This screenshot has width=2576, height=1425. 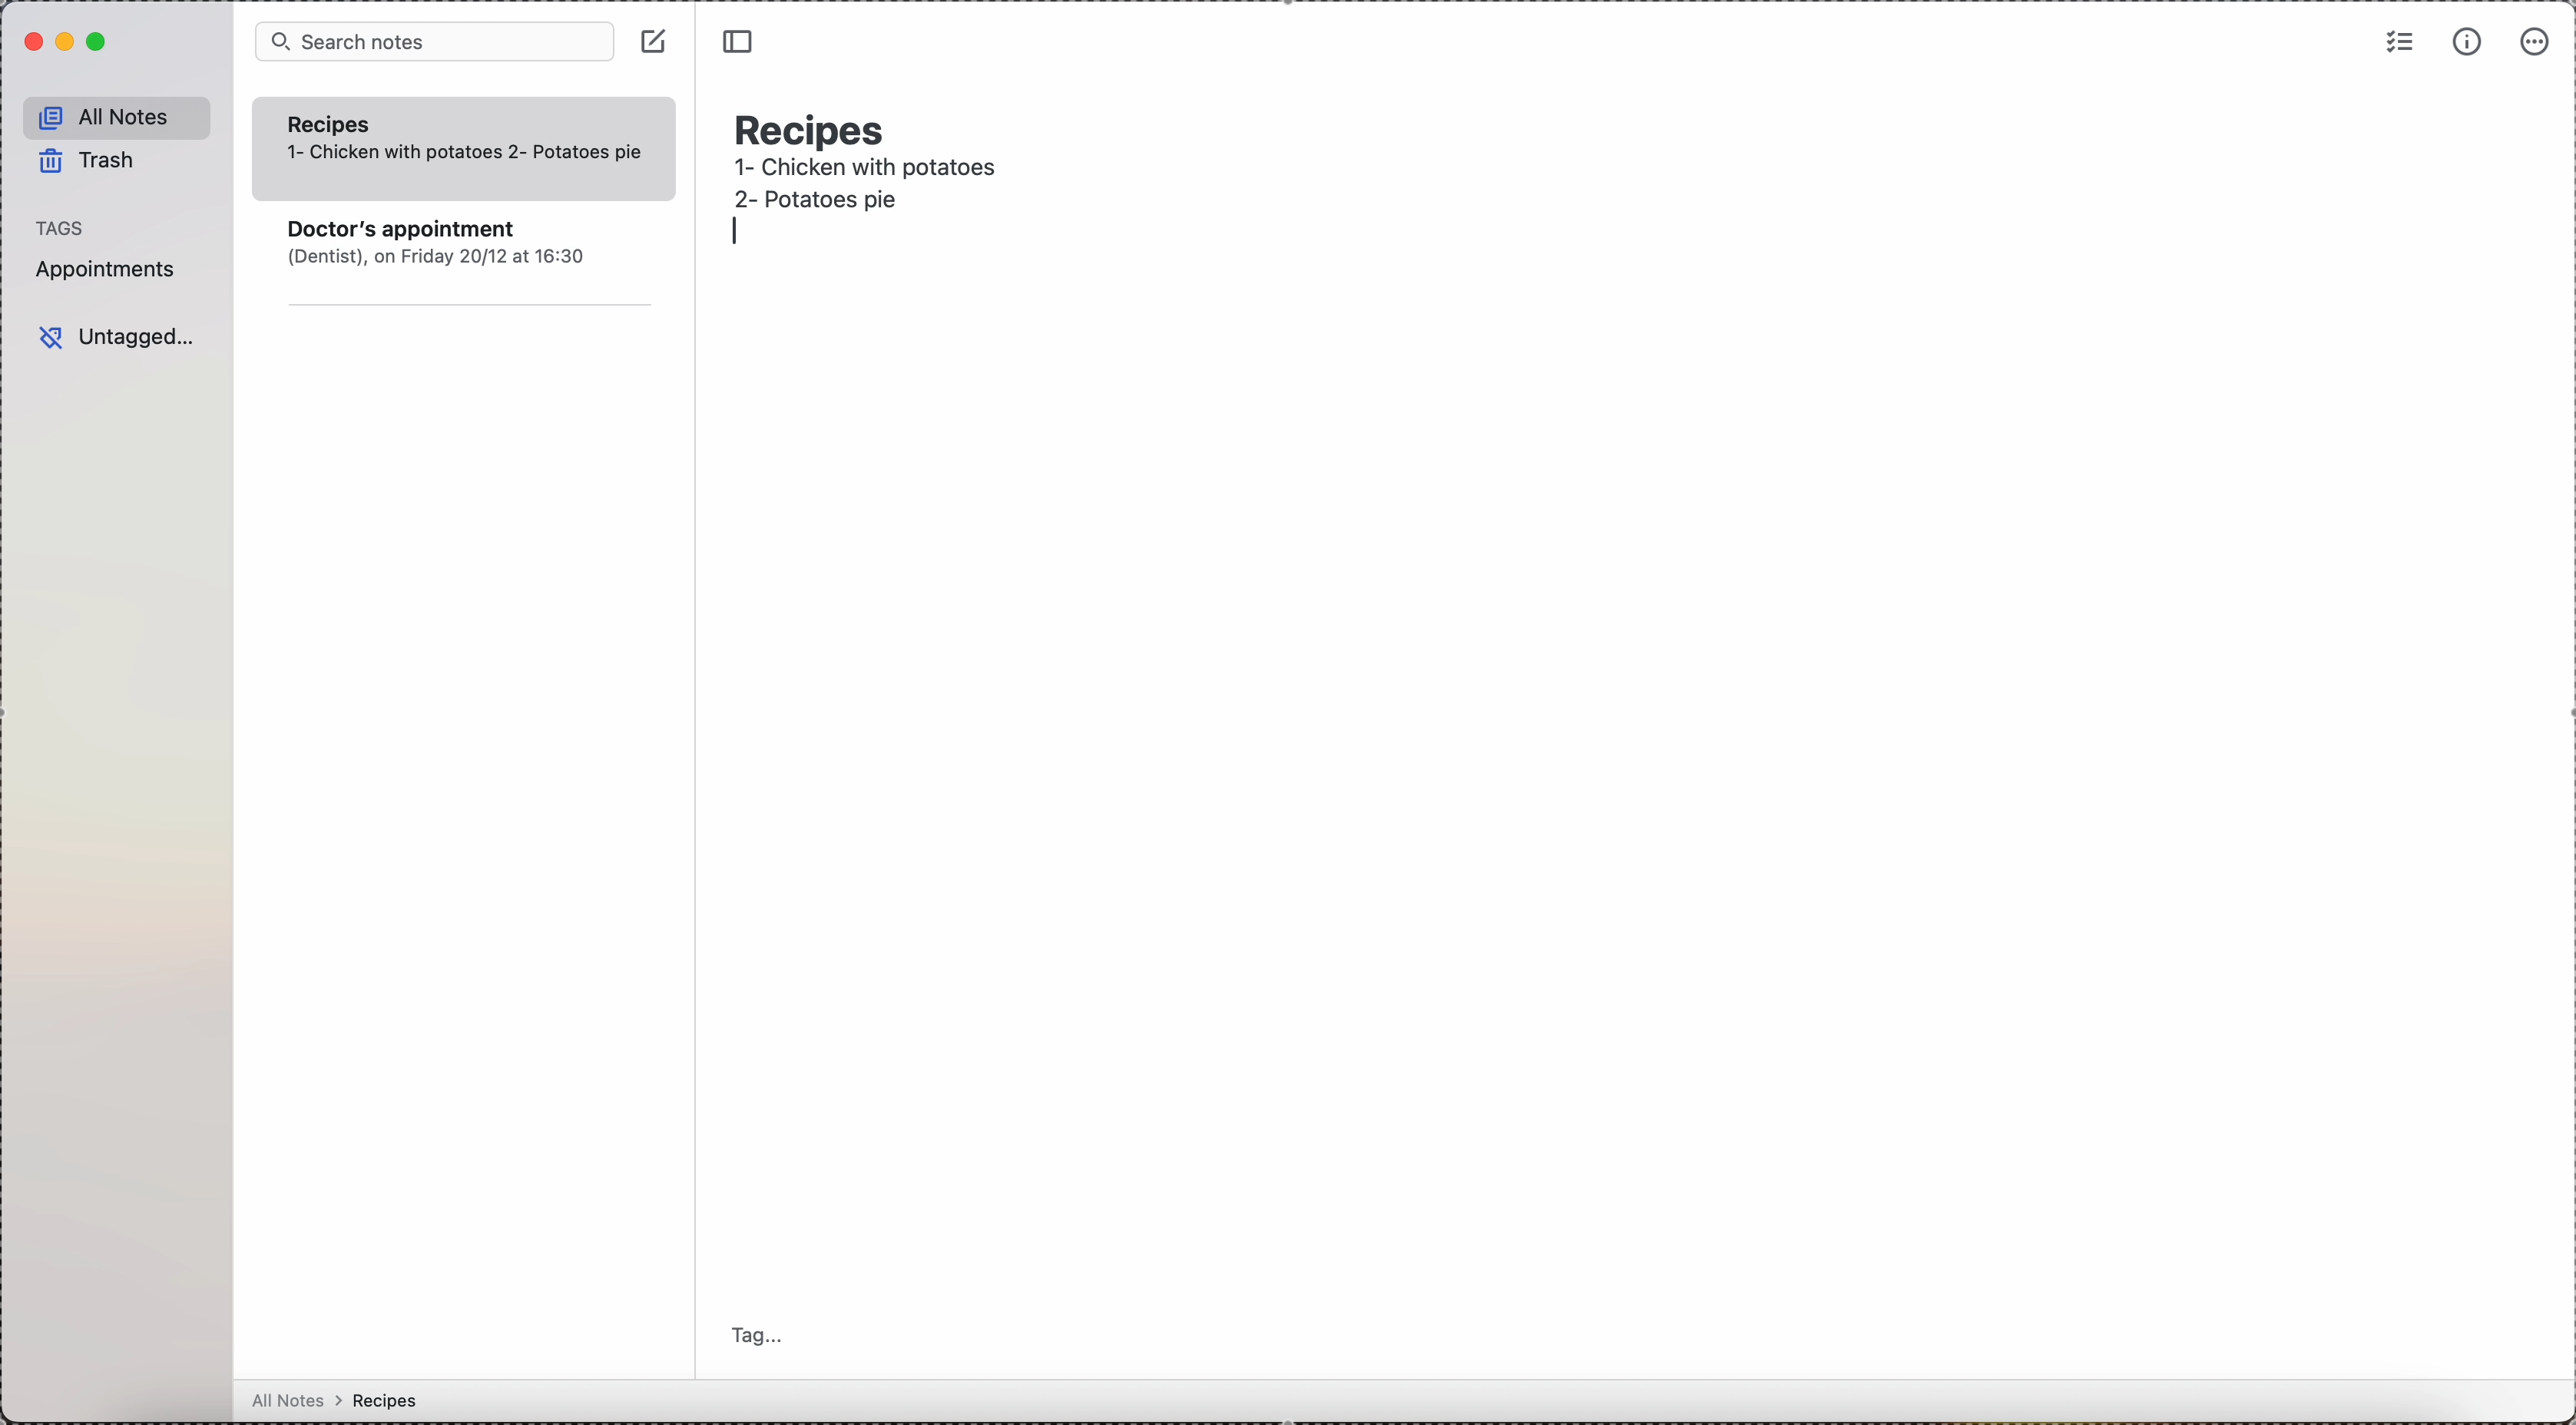 What do you see at coordinates (30, 43) in the screenshot?
I see `close simplenote` at bounding box center [30, 43].